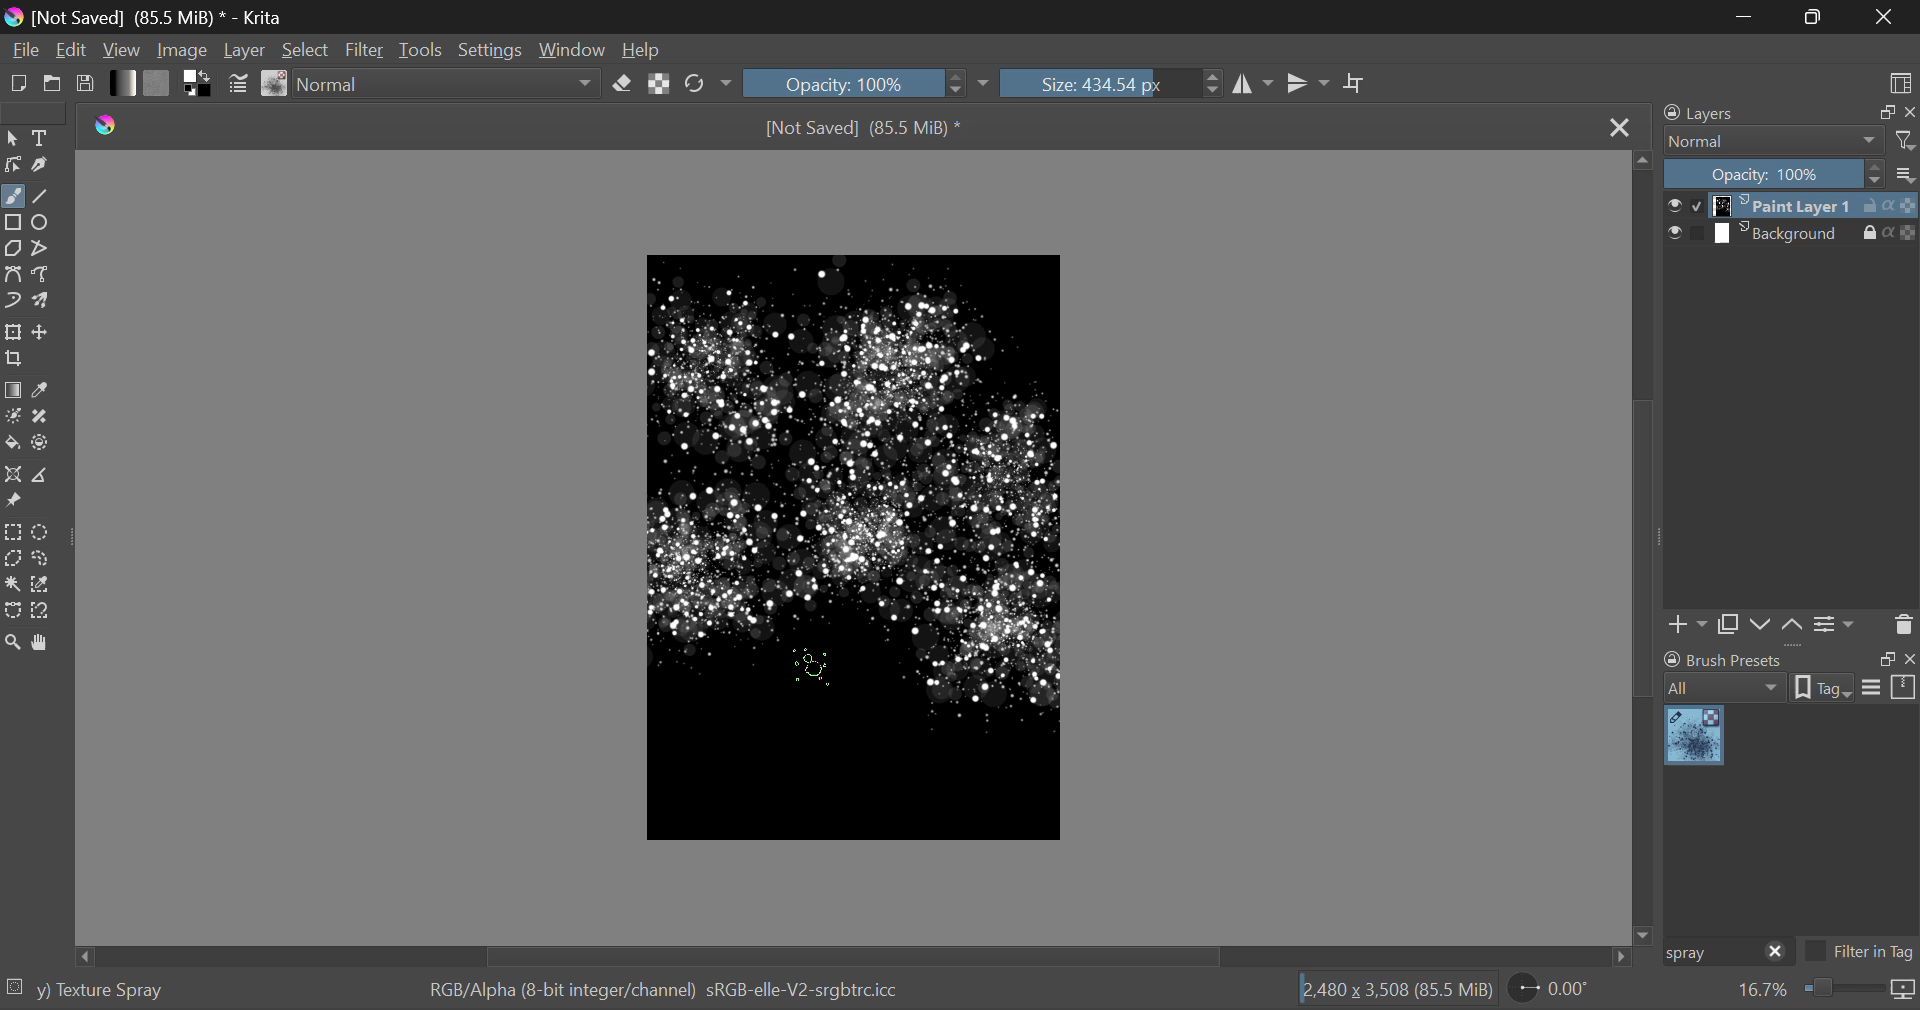 The width and height of the screenshot is (1920, 1010). I want to click on close, so click(1908, 659).